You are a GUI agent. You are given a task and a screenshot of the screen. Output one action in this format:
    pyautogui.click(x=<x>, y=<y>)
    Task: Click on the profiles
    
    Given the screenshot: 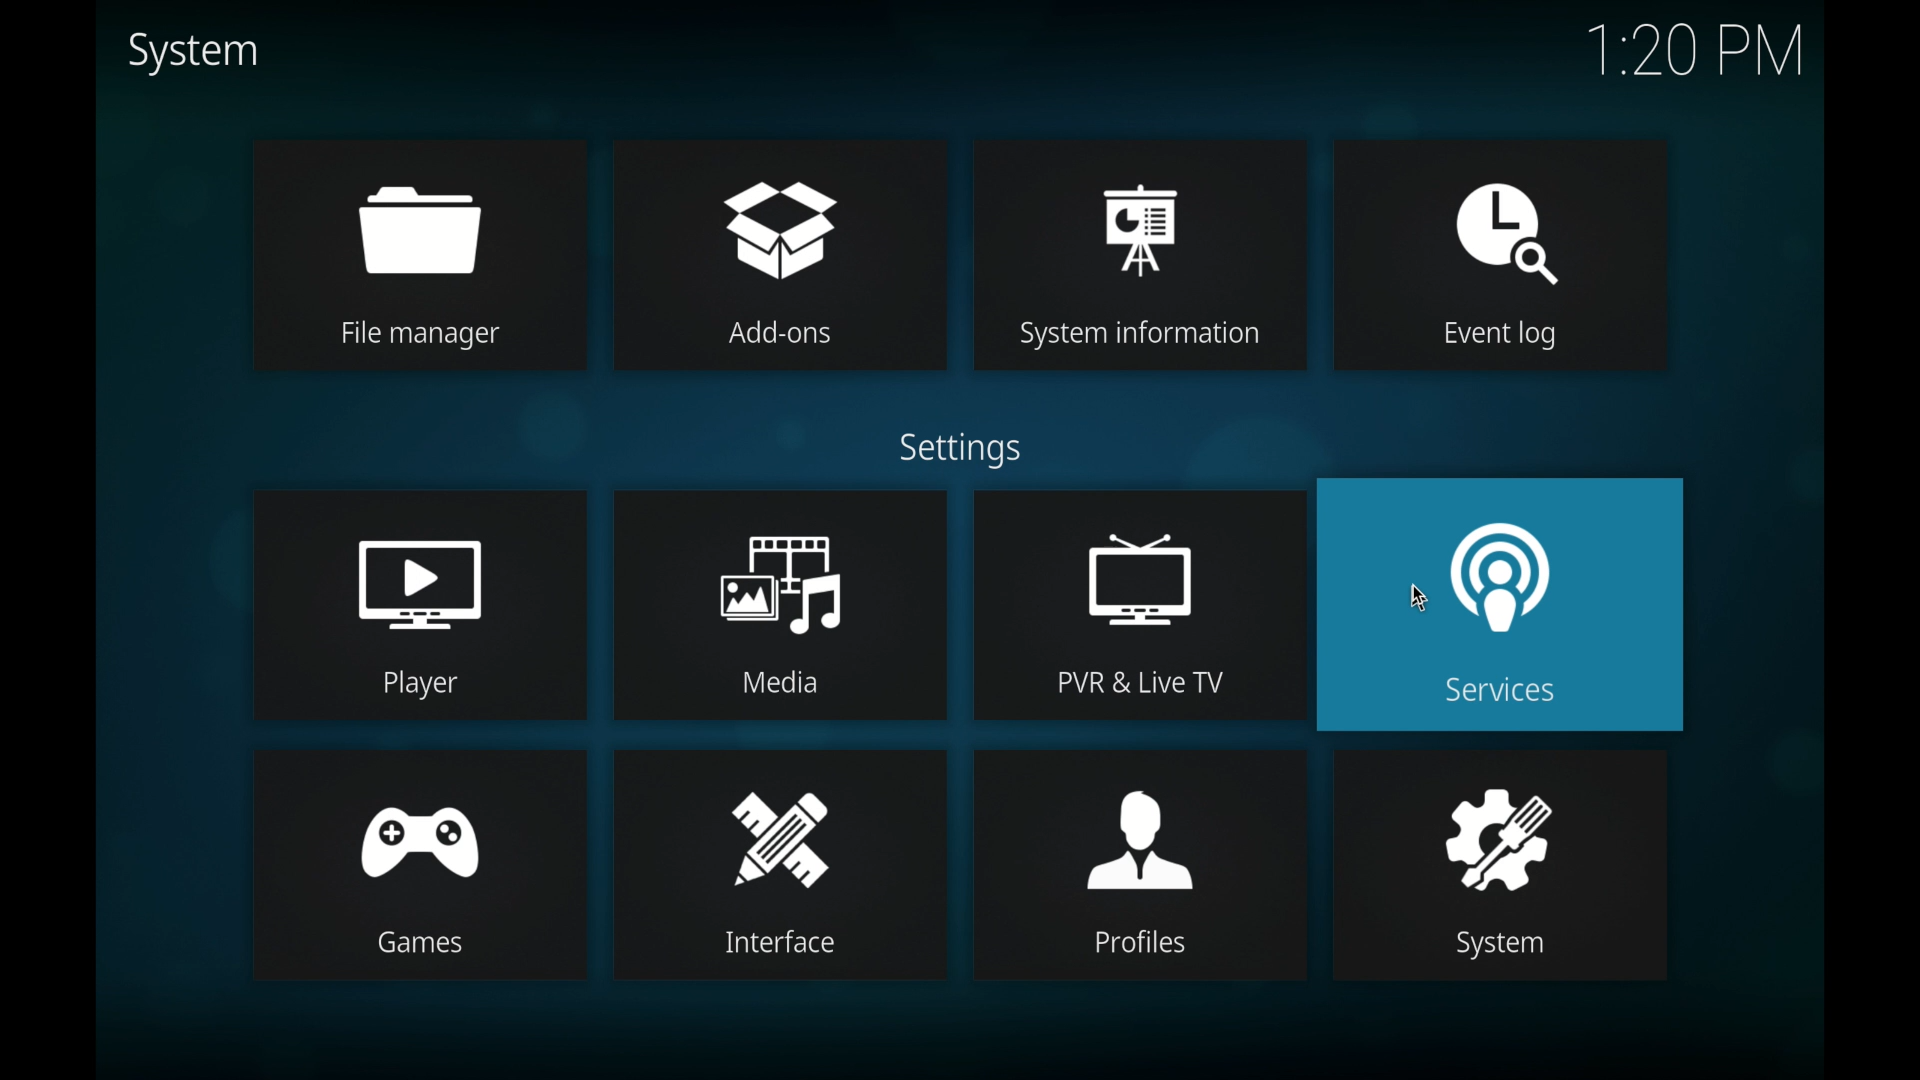 What is the action you would take?
    pyautogui.click(x=1140, y=867)
    